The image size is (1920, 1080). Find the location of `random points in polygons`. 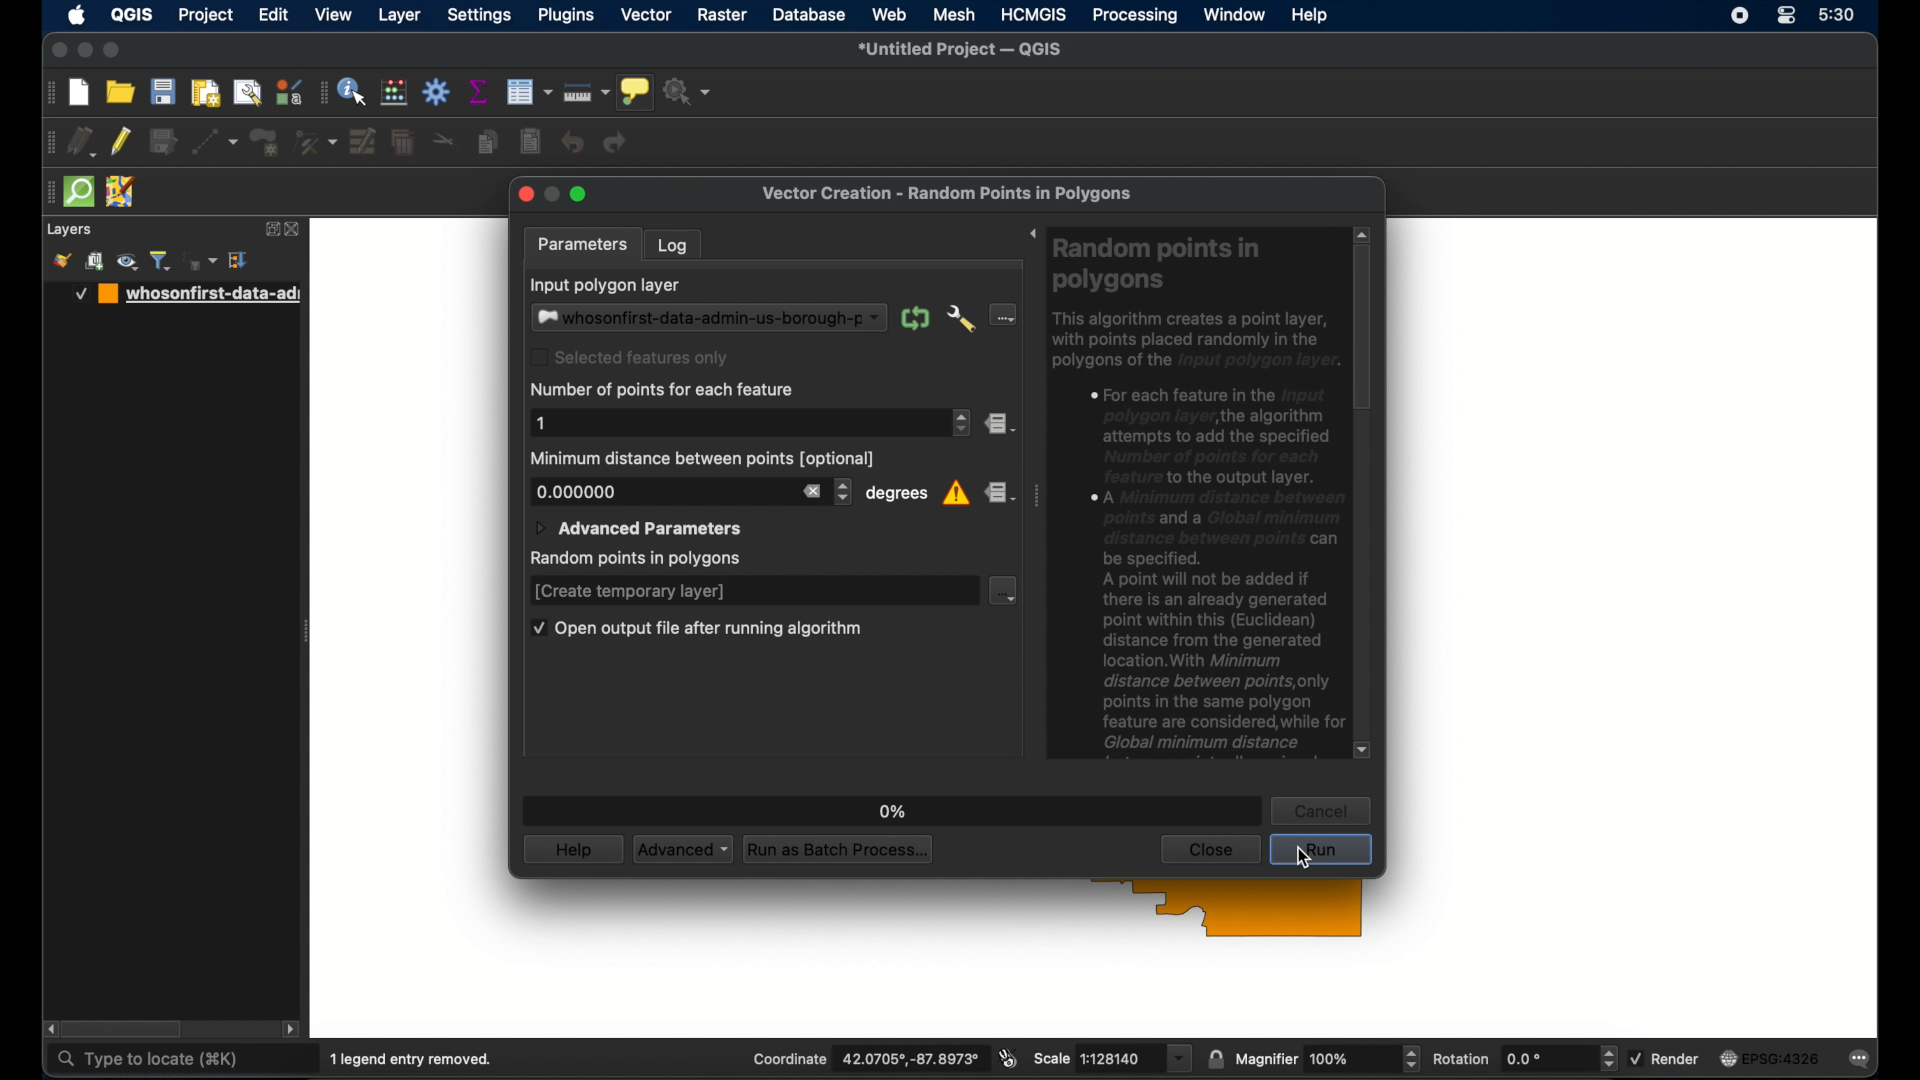

random points in polygons is located at coordinates (633, 559).